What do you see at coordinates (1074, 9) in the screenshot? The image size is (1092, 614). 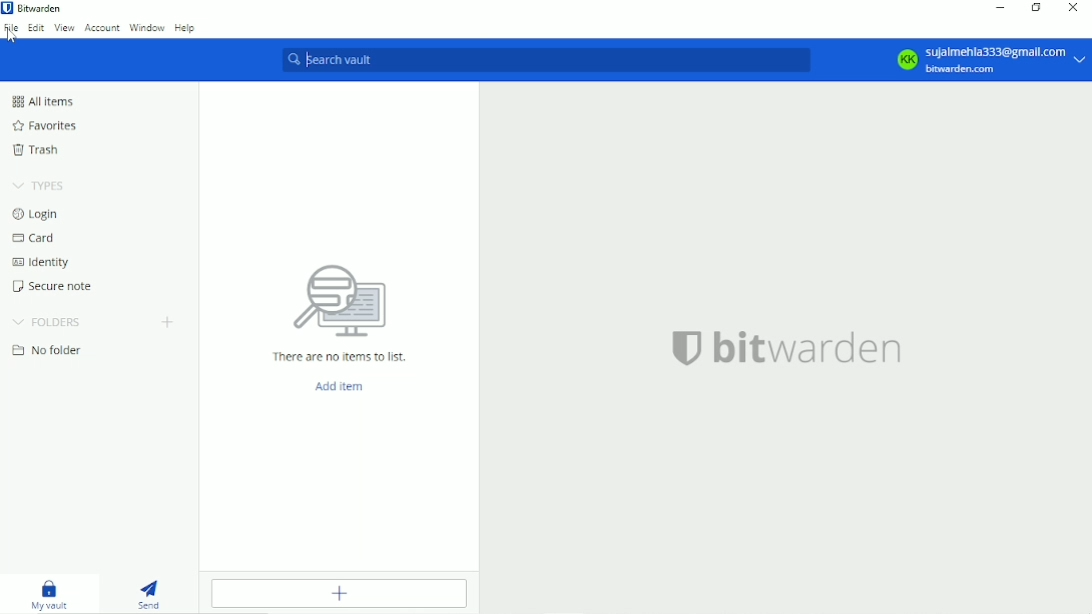 I see `Close` at bounding box center [1074, 9].